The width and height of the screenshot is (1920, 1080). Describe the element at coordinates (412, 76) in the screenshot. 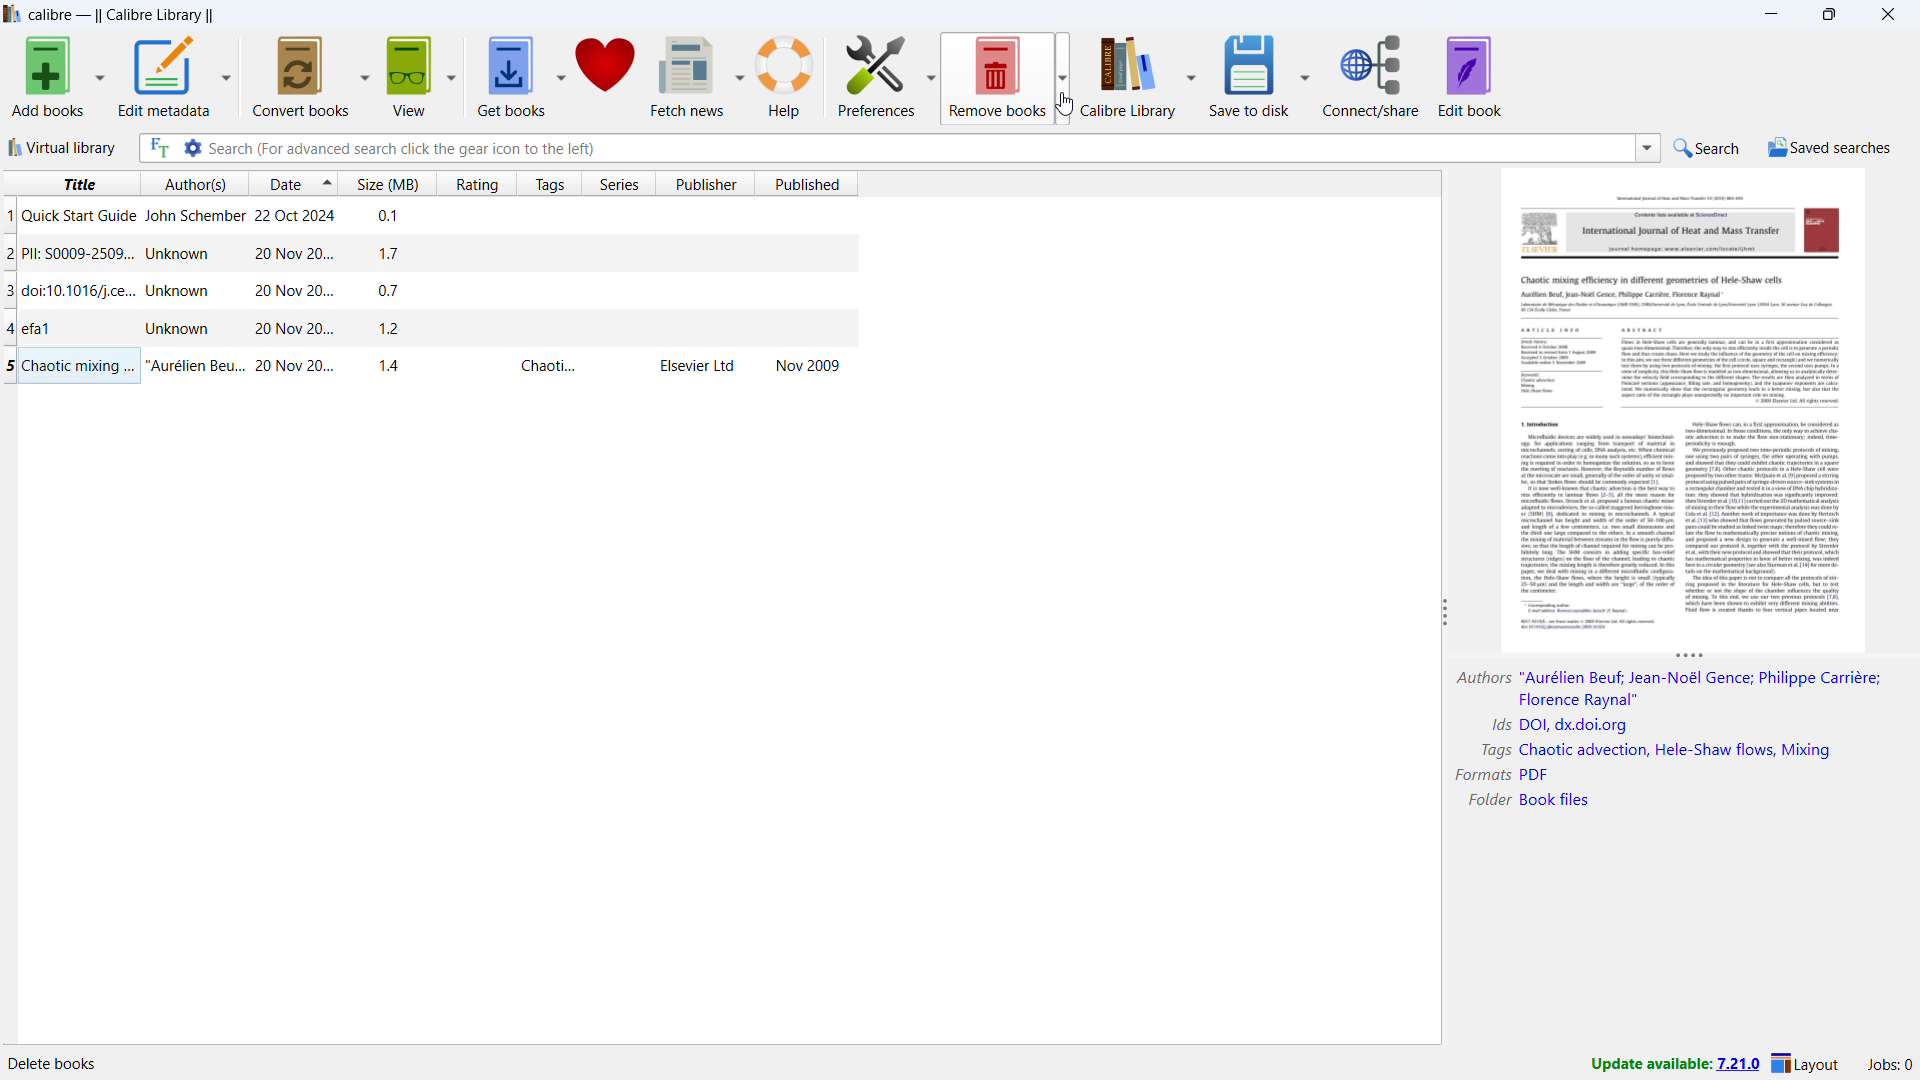

I see `view` at that location.